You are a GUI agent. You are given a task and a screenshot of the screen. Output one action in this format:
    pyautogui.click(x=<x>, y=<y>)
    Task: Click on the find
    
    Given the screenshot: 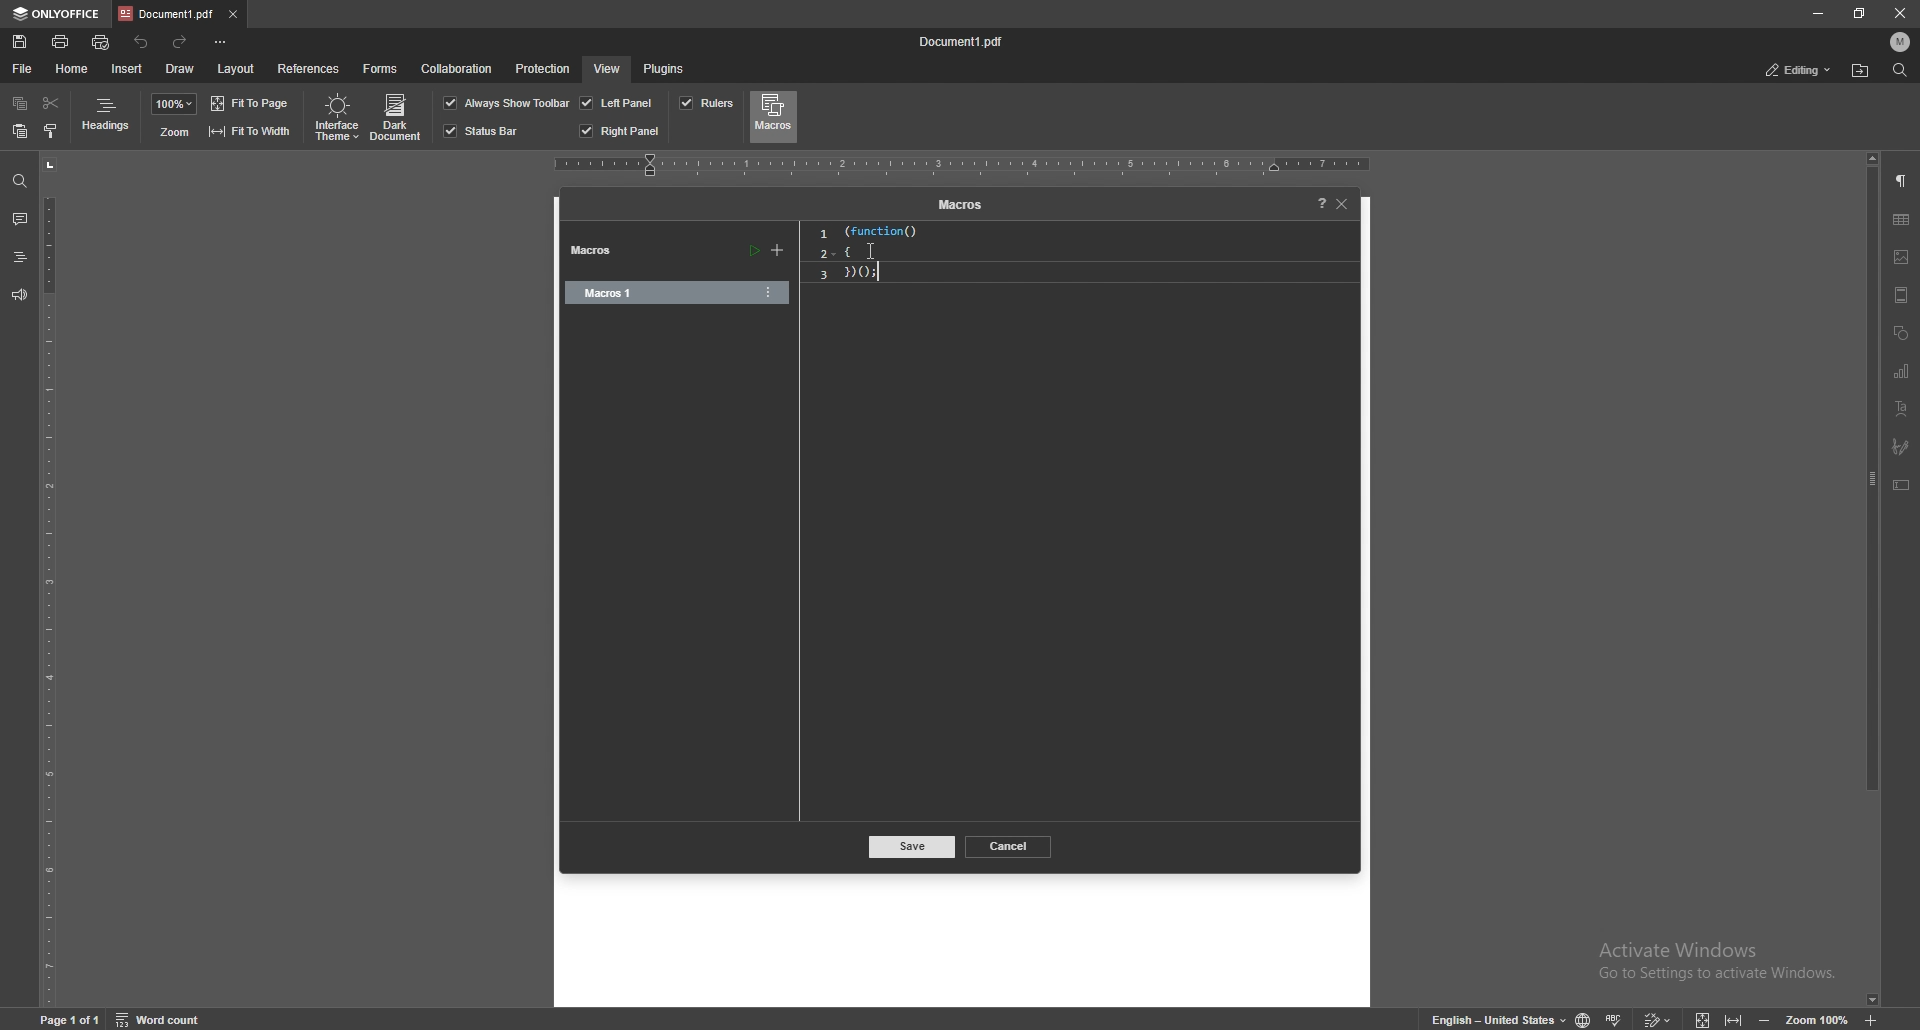 What is the action you would take?
    pyautogui.click(x=1899, y=71)
    